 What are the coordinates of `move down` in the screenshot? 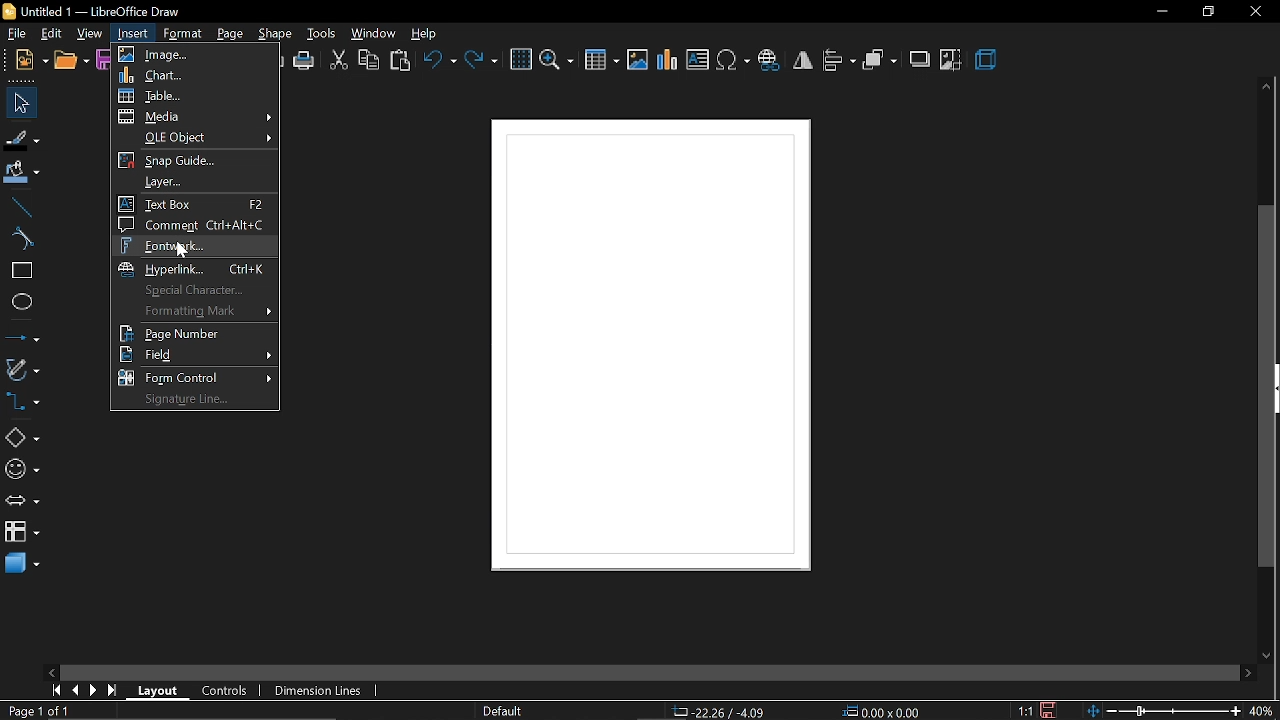 It's located at (1266, 656).